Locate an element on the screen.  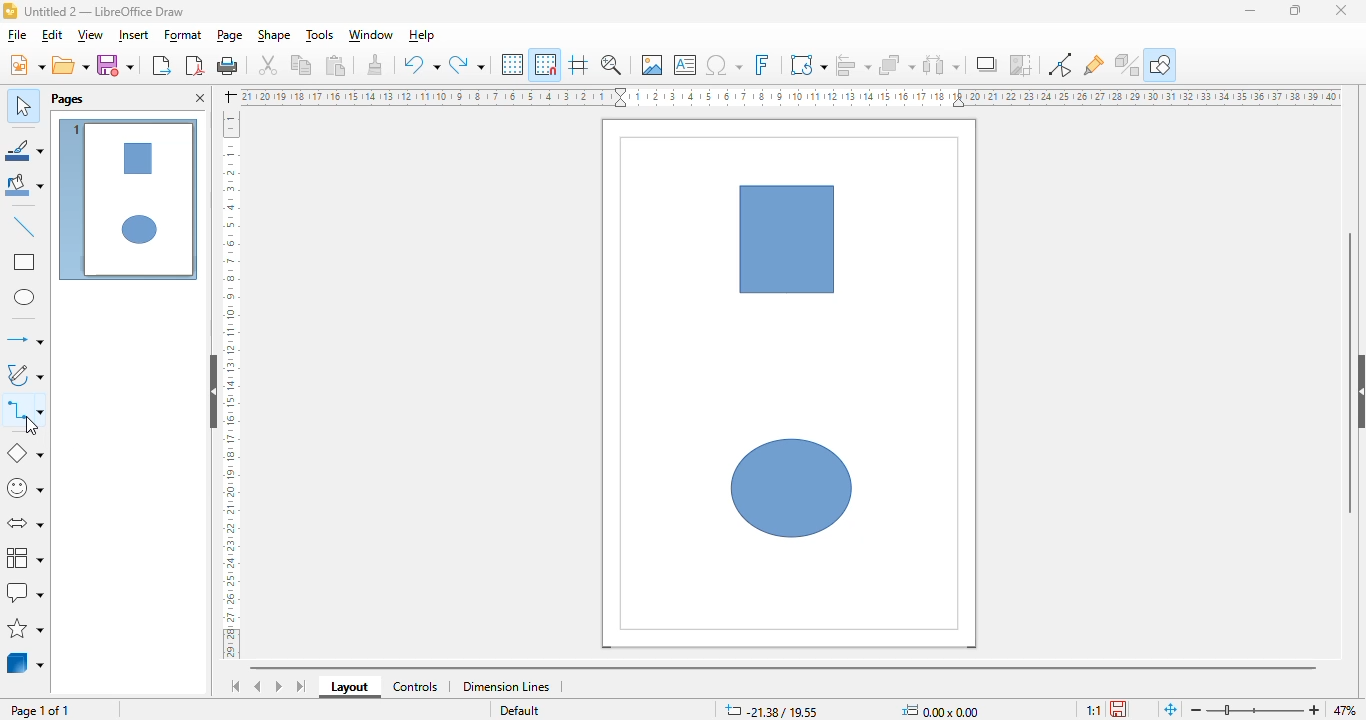
cursor is located at coordinates (31, 426).